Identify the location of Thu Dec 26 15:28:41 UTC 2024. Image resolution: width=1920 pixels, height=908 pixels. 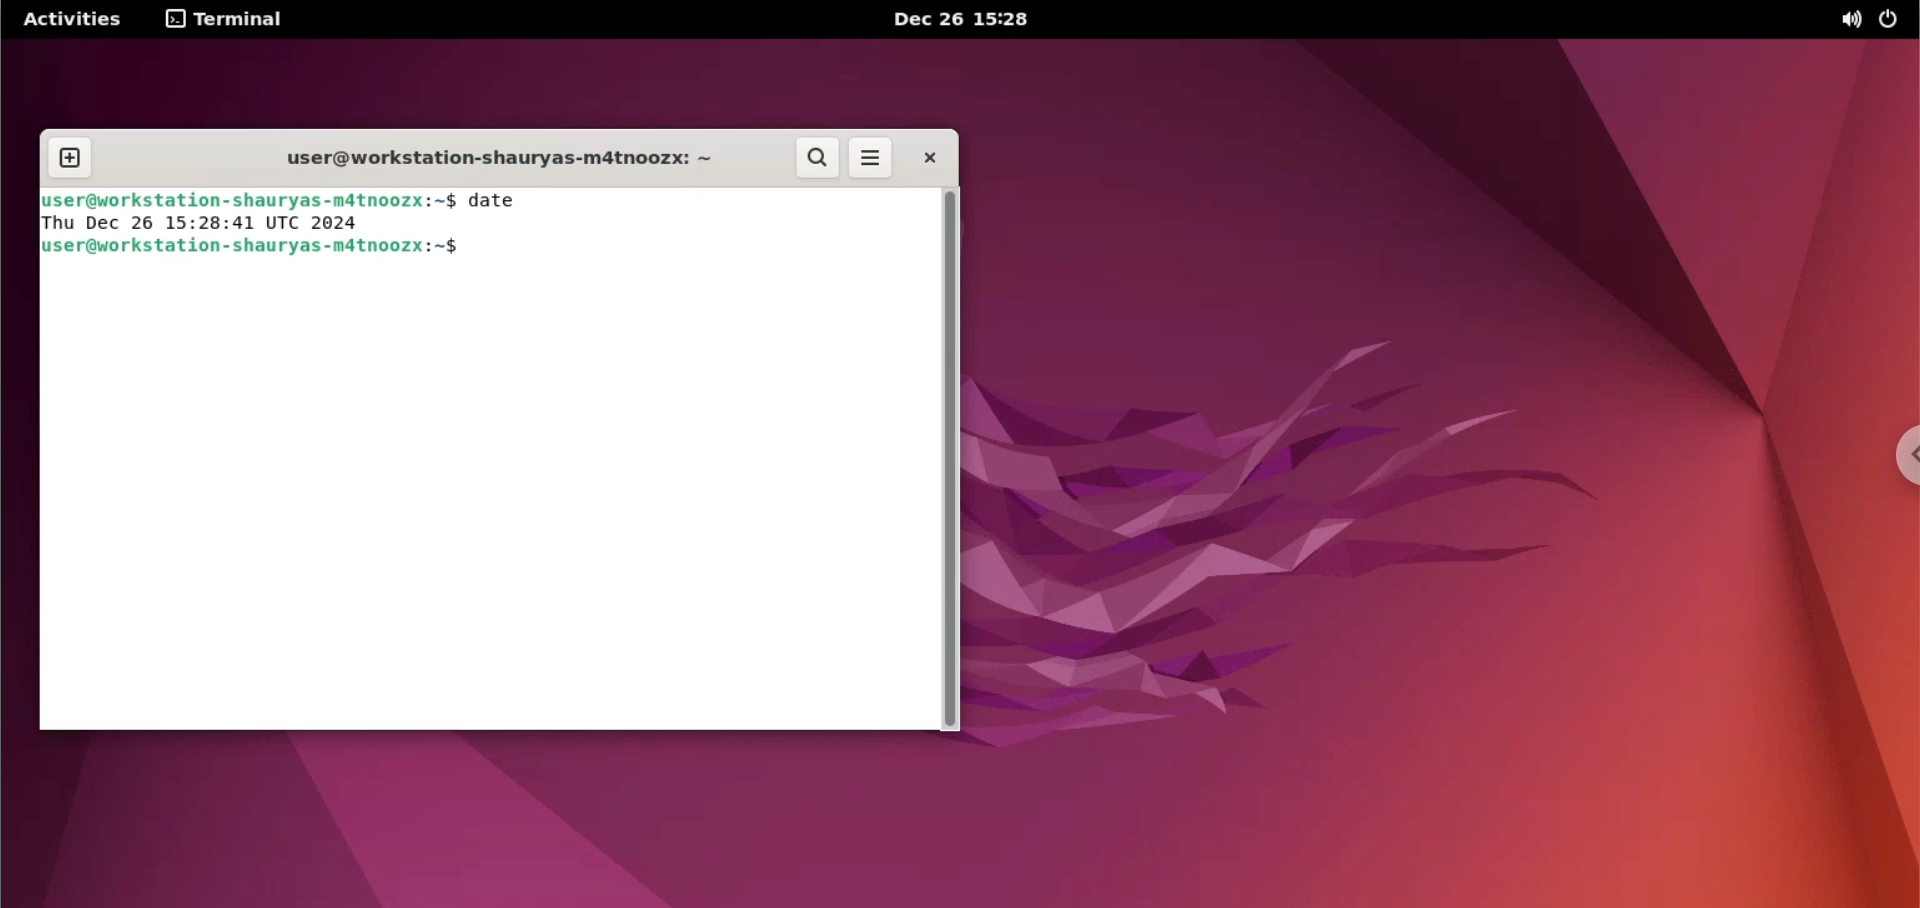
(205, 223).